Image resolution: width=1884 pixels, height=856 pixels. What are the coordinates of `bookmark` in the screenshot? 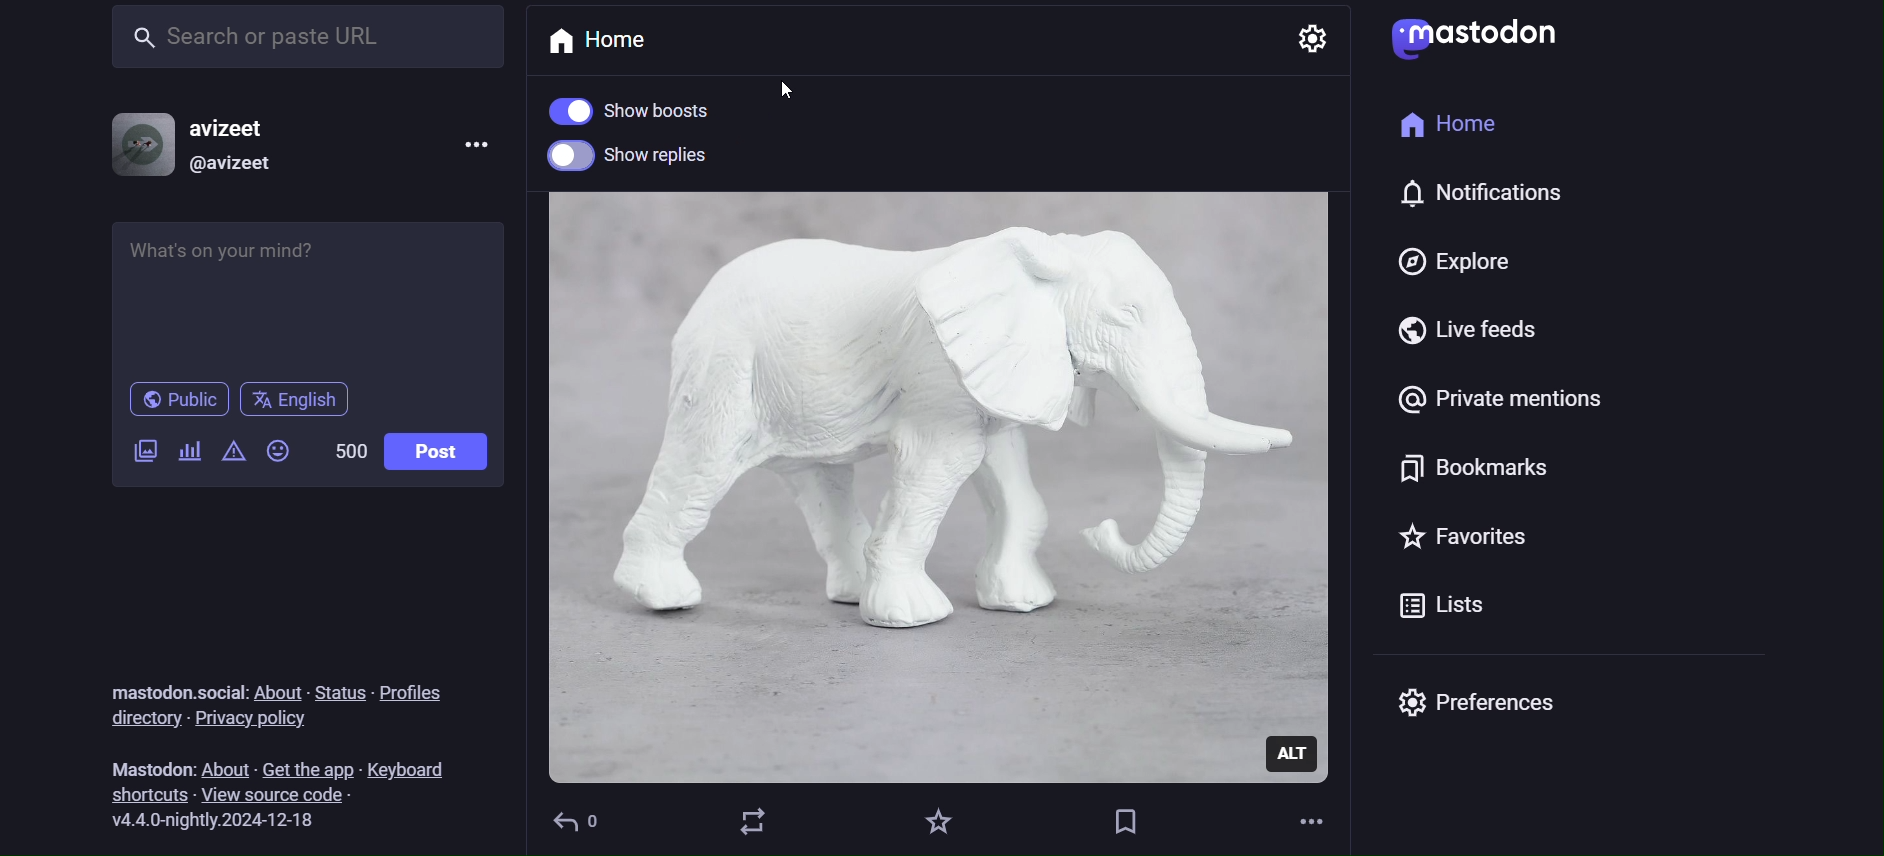 It's located at (1126, 819).